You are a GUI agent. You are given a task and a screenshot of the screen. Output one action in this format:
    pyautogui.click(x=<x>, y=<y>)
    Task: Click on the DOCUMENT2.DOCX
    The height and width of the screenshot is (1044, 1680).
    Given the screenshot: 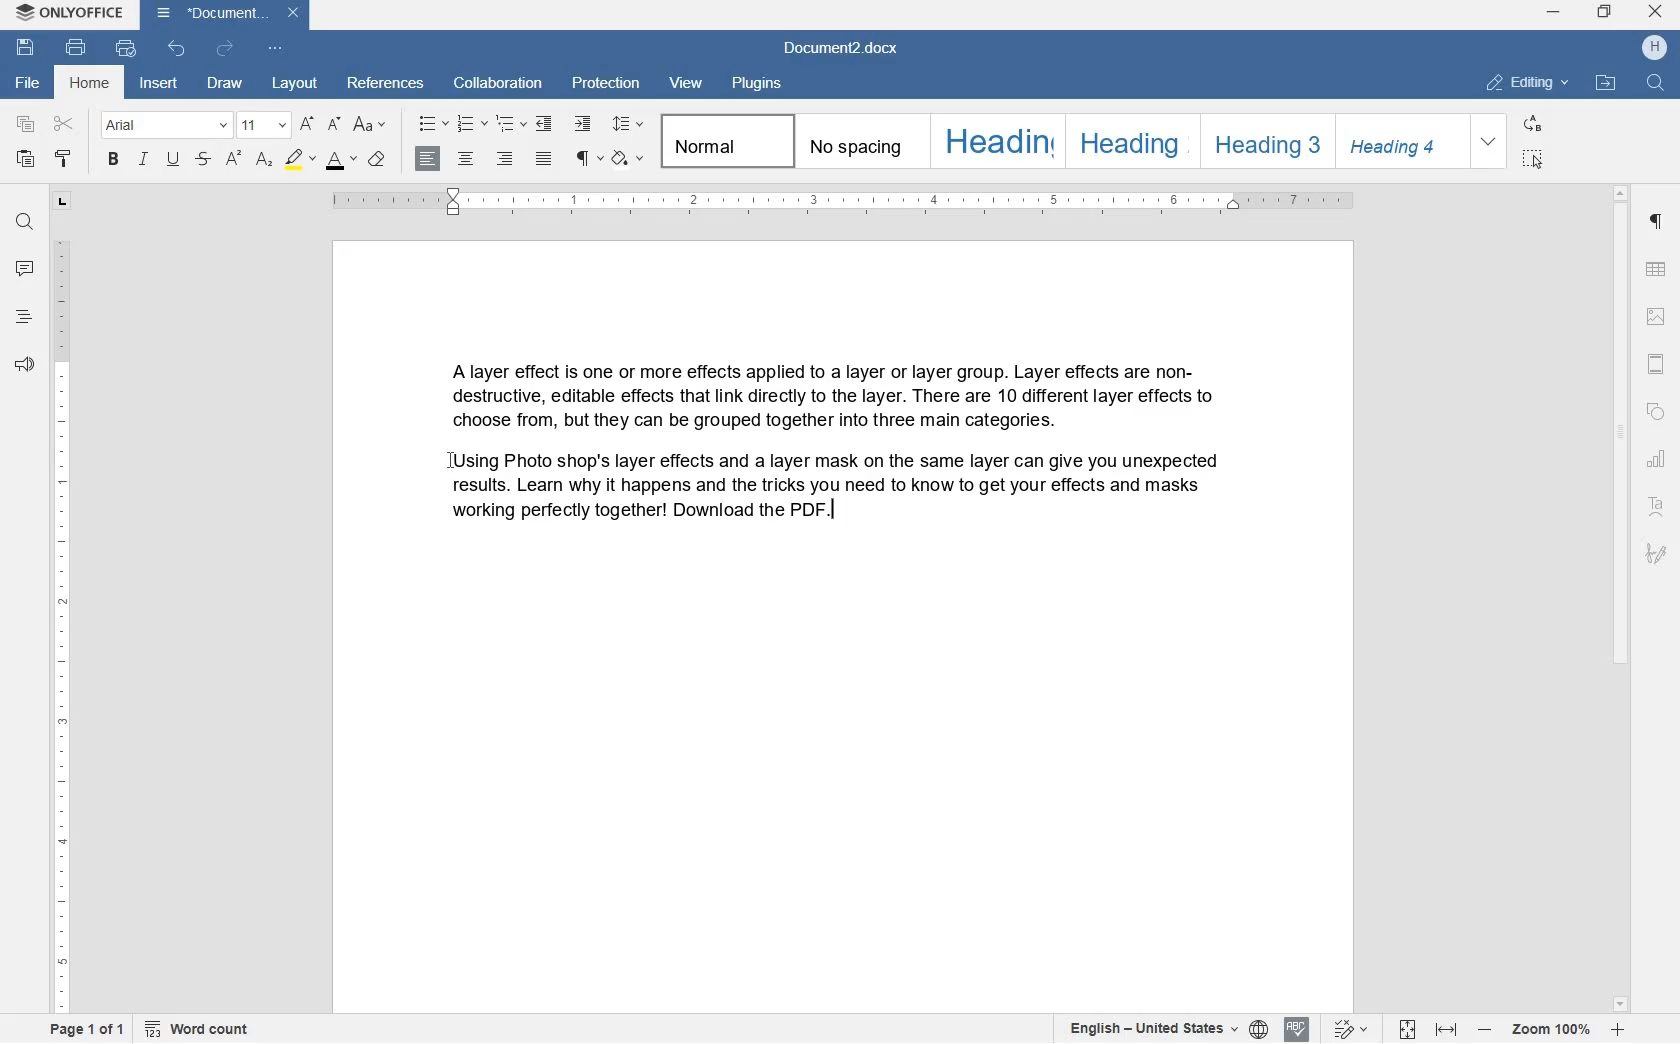 What is the action you would take?
    pyautogui.click(x=845, y=50)
    